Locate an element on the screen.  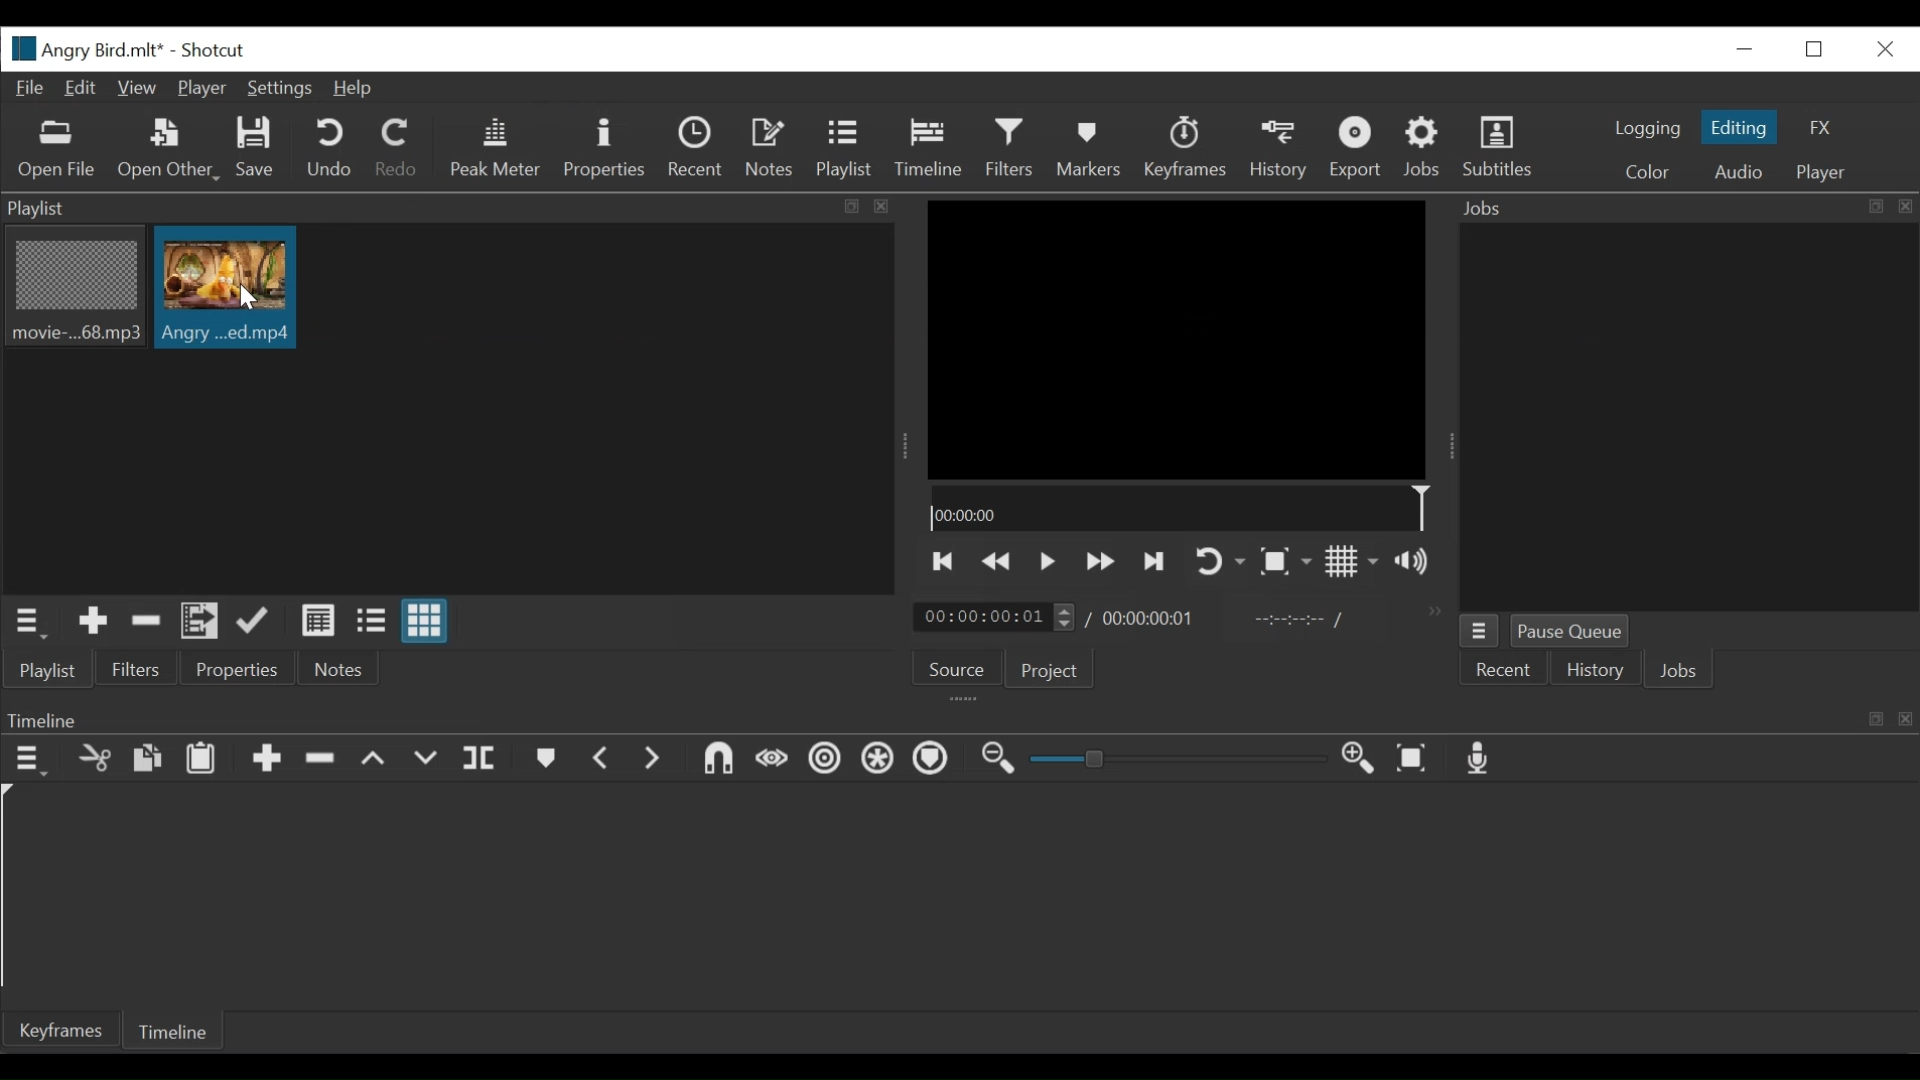
Settings is located at coordinates (279, 89).